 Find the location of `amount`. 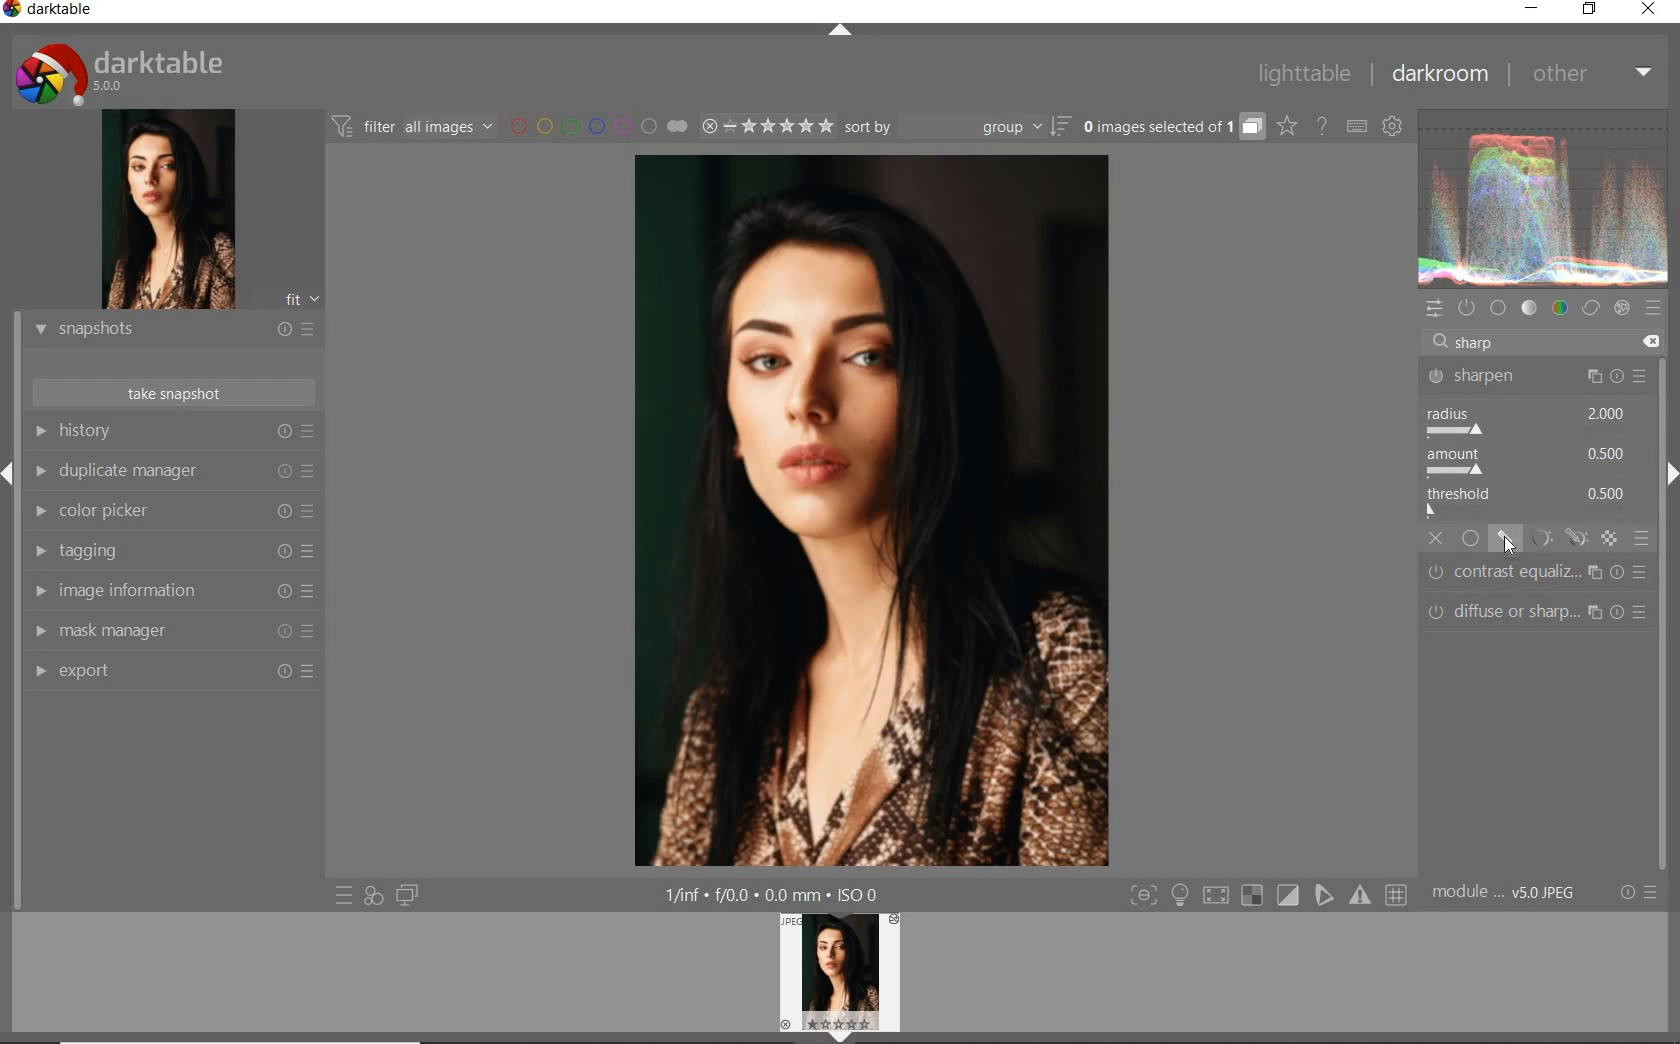

amount is located at coordinates (1530, 461).